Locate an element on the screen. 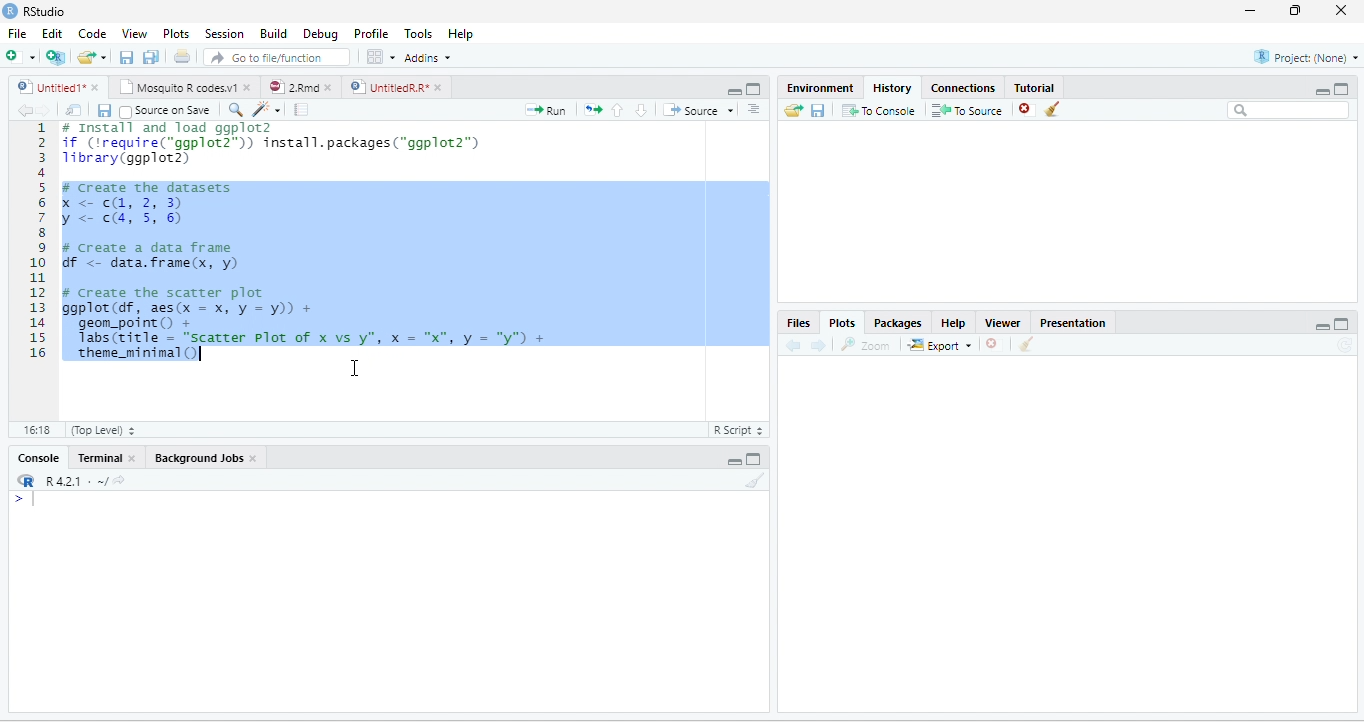 The width and height of the screenshot is (1364, 722). close is located at coordinates (95, 87).